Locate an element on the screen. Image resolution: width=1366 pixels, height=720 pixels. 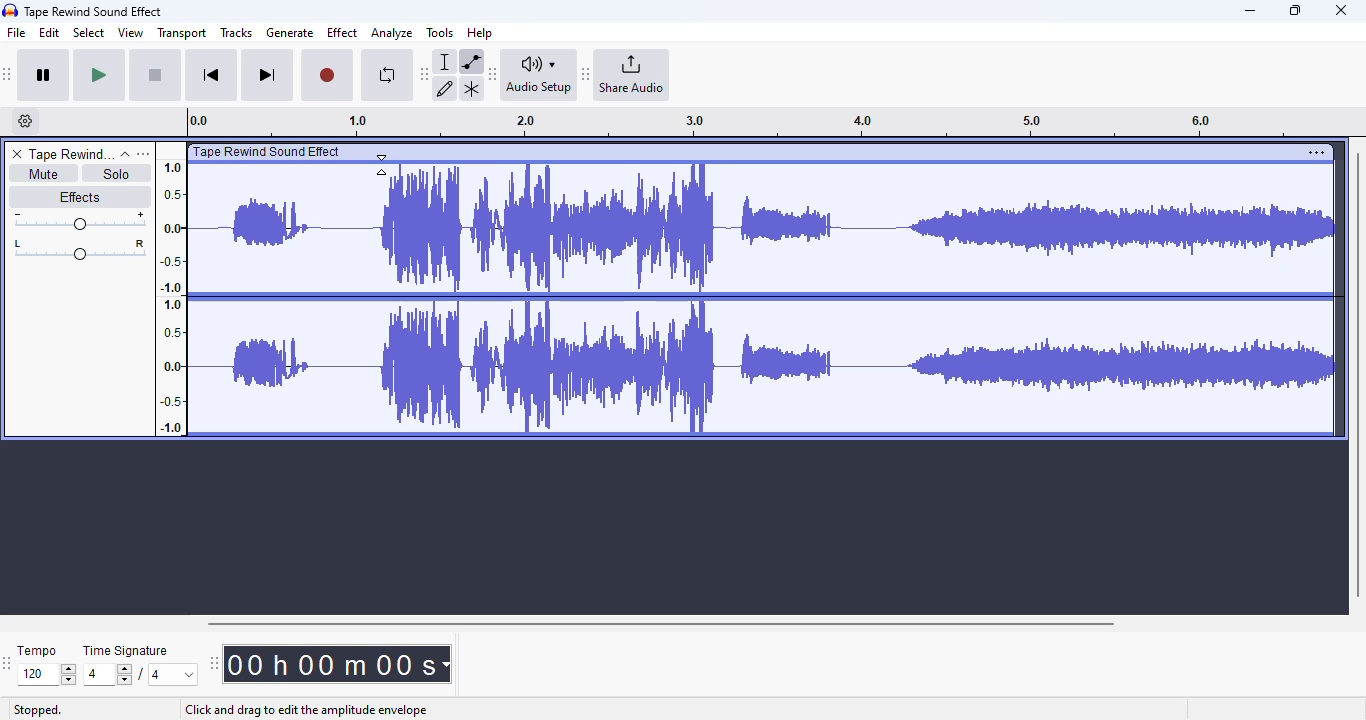
click and drag to edit the amplitude envelope is located at coordinates (306, 711).